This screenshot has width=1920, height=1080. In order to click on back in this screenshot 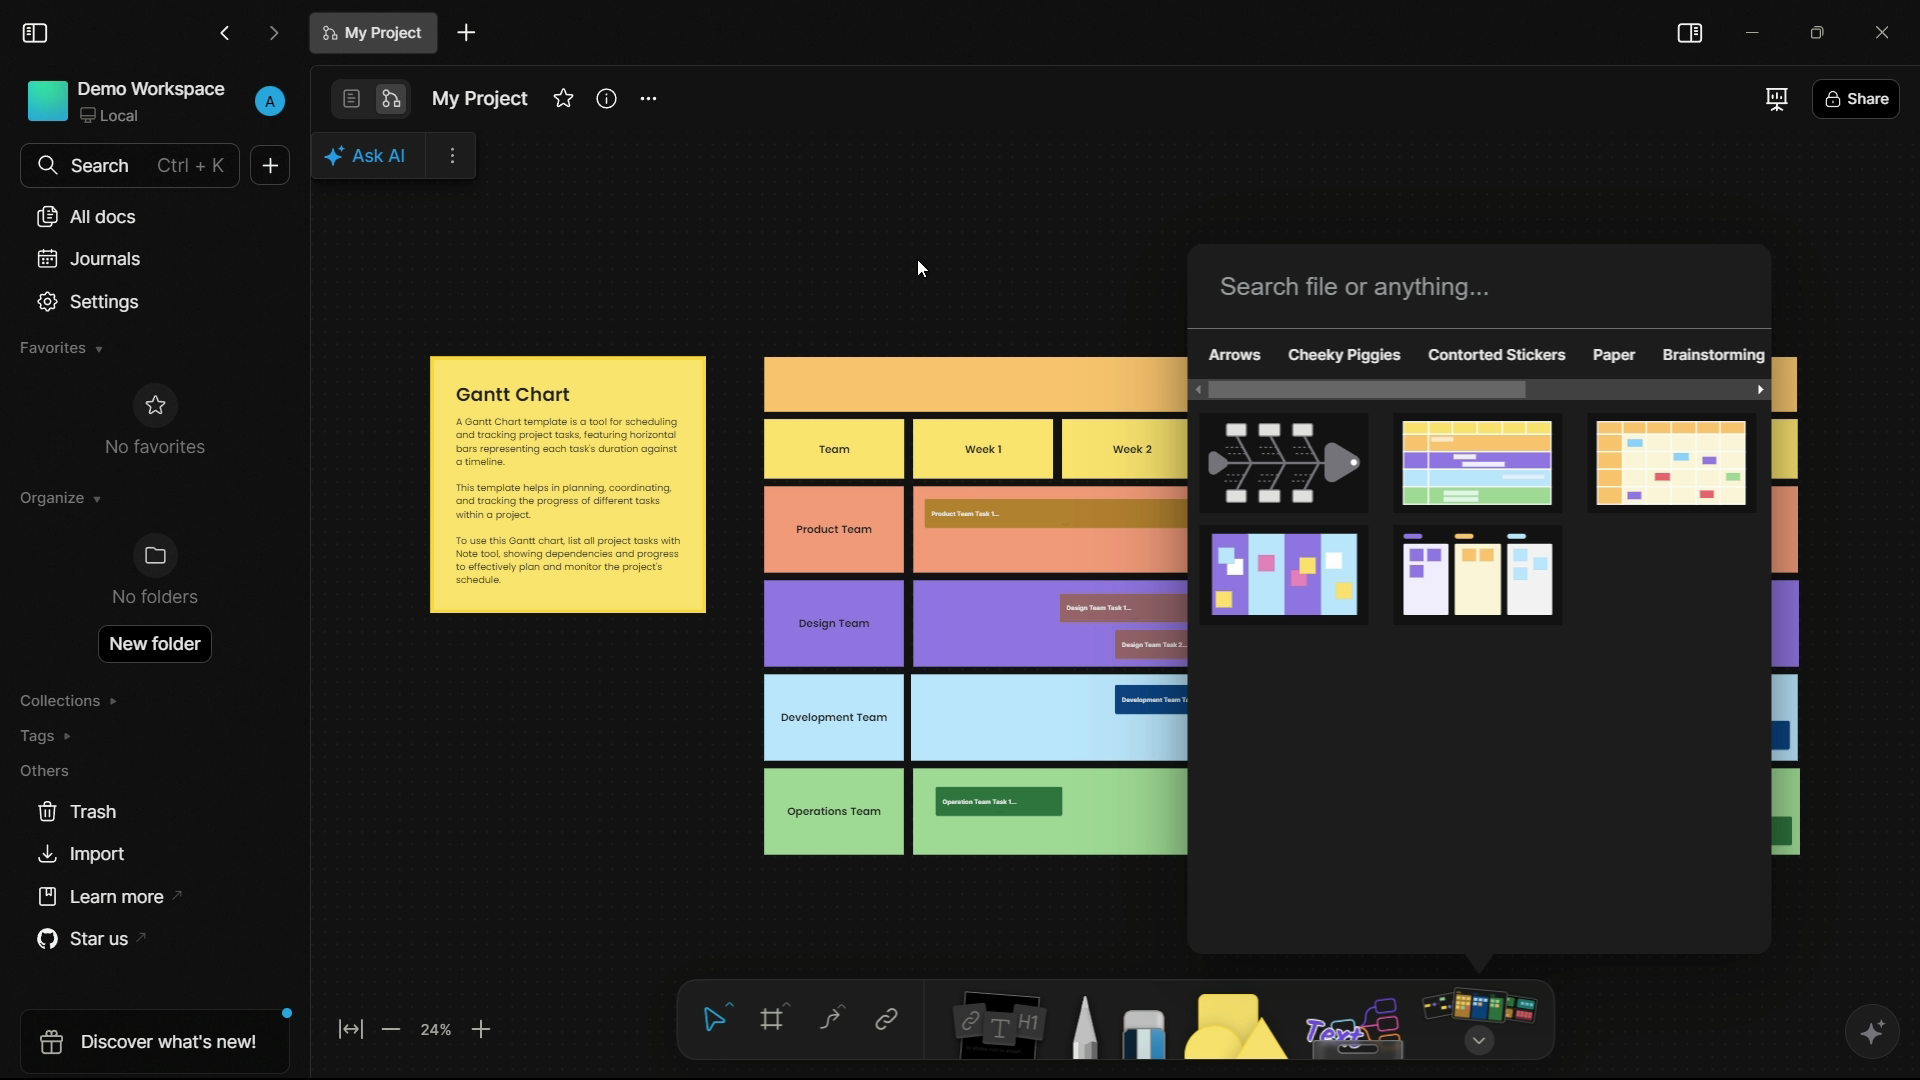, I will do `click(225, 32)`.